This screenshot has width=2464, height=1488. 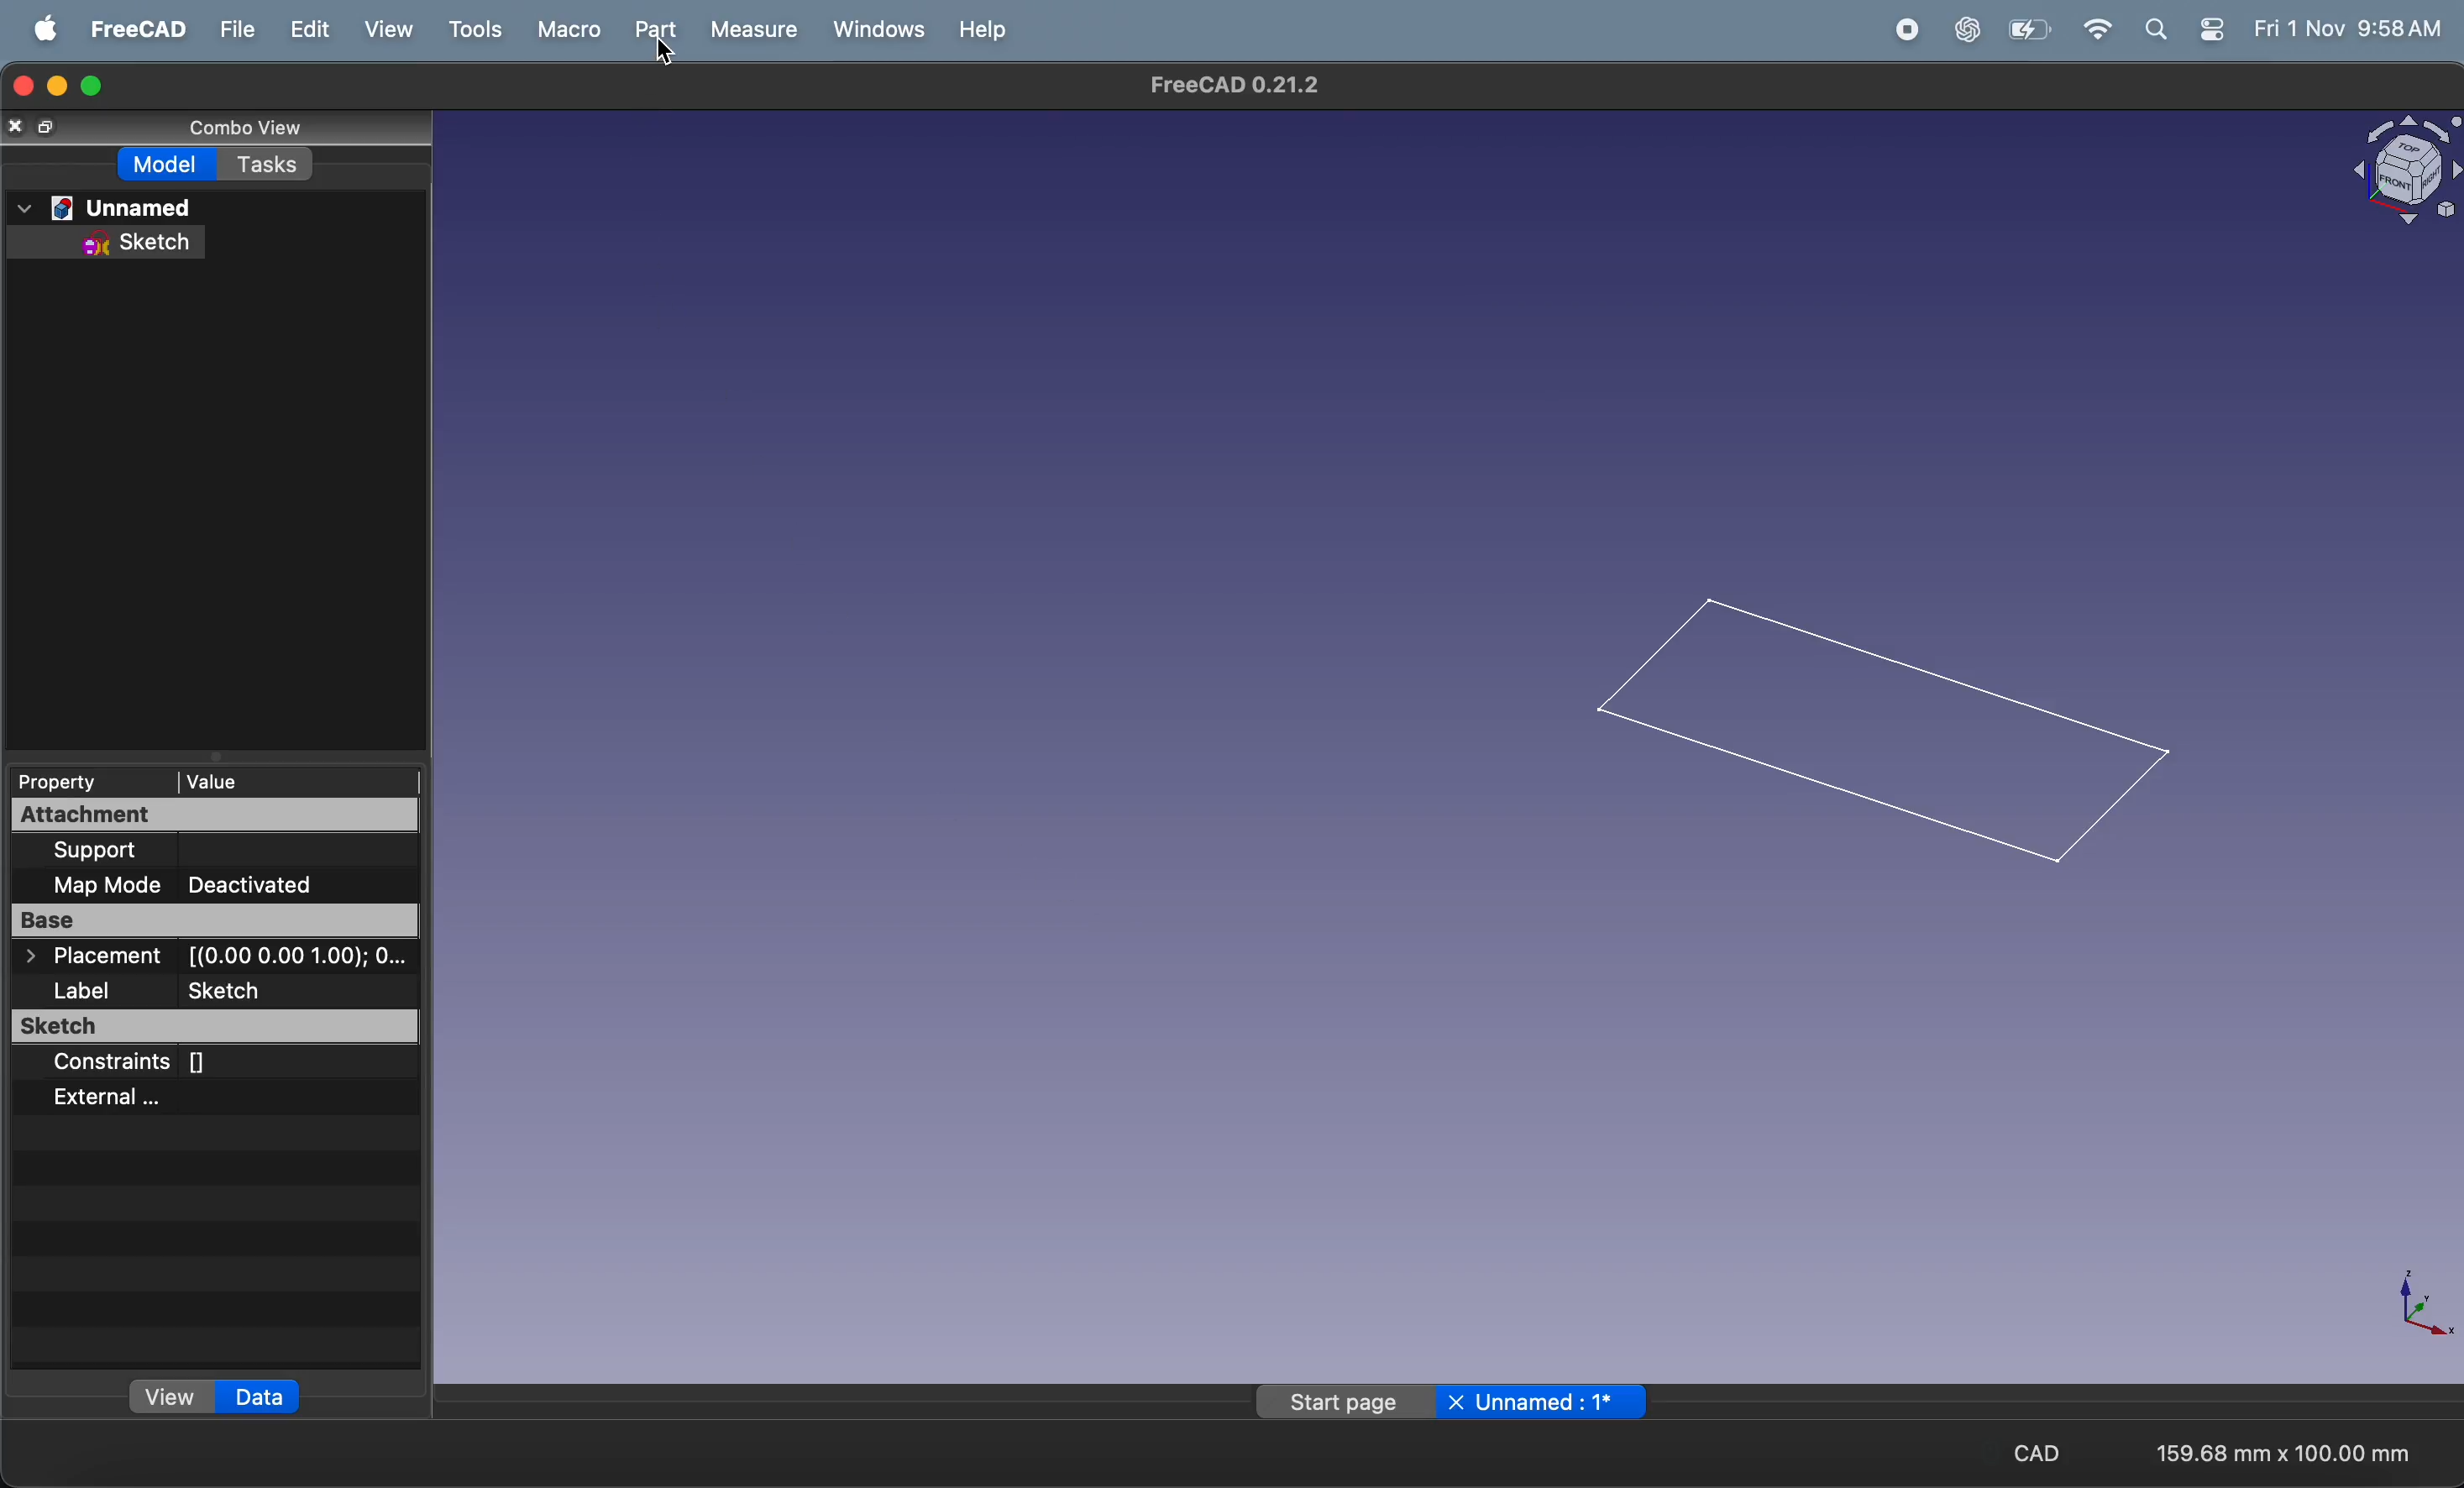 What do you see at coordinates (216, 884) in the screenshot?
I see `map mode deactivated` at bounding box center [216, 884].